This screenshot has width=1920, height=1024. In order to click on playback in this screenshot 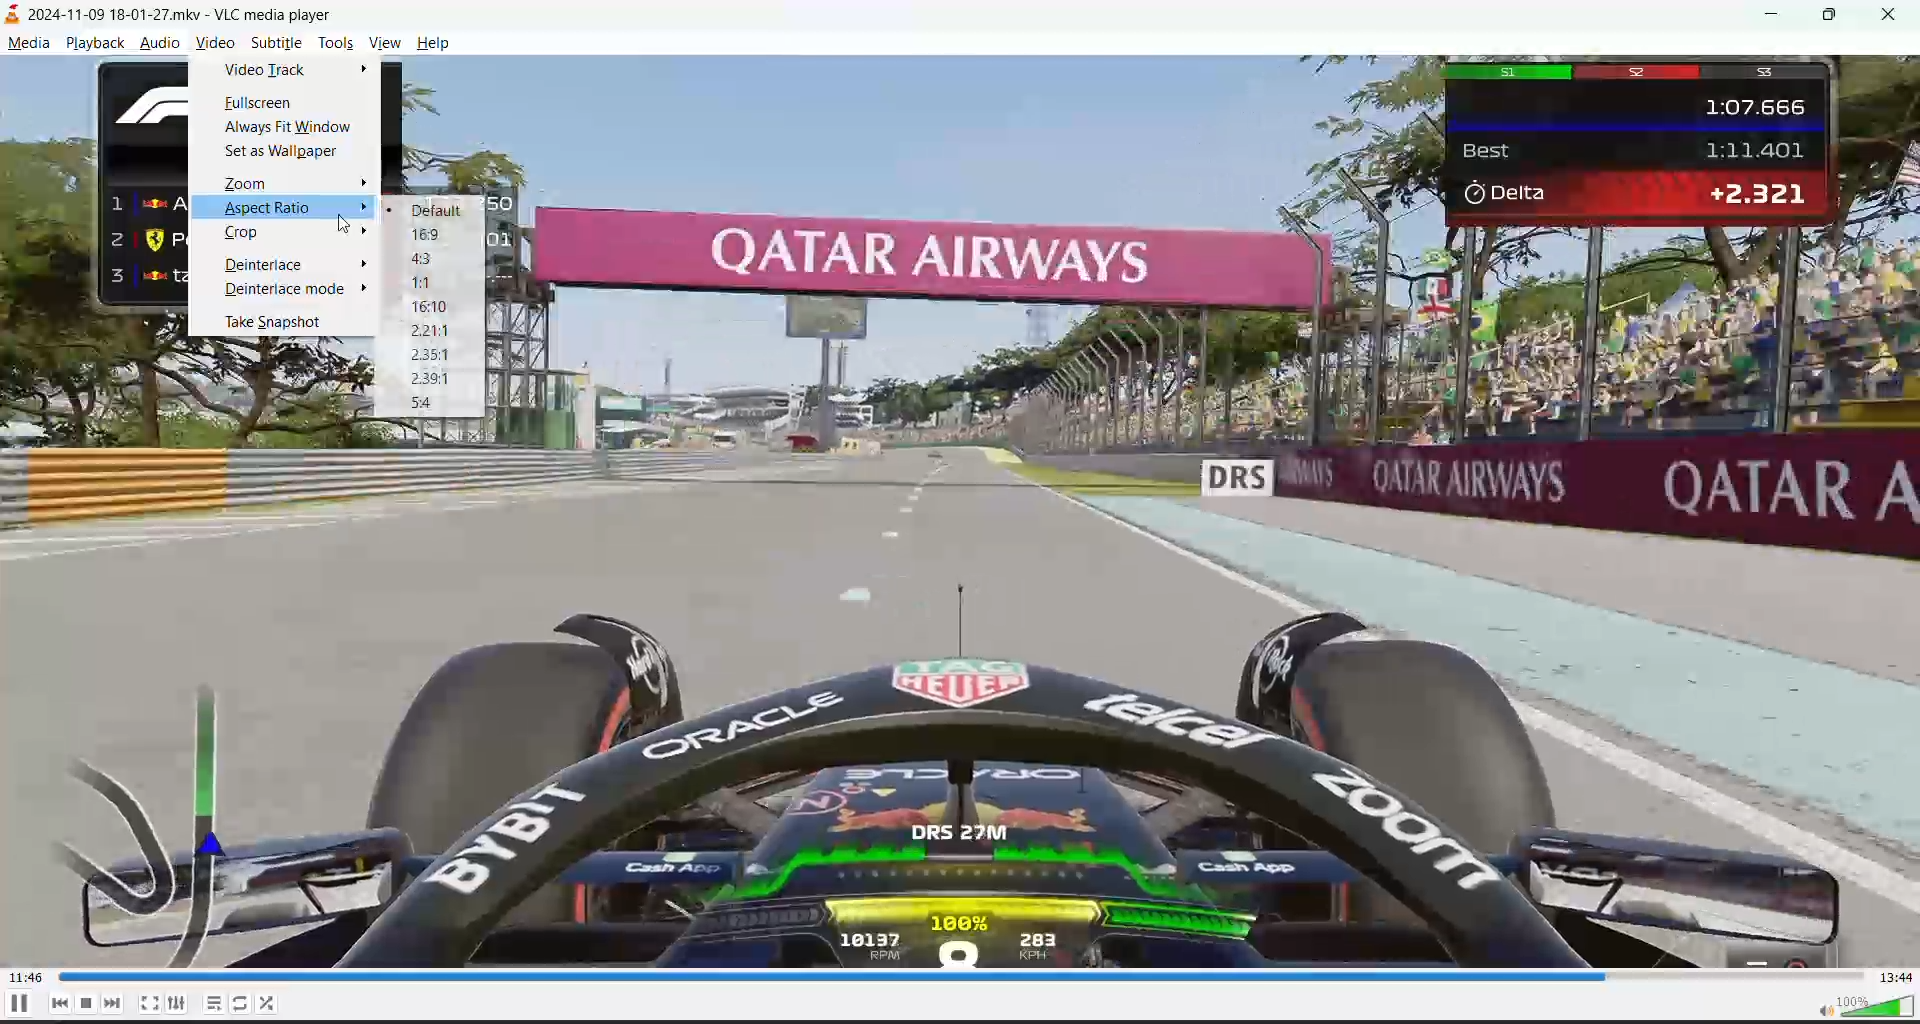, I will do `click(99, 45)`.